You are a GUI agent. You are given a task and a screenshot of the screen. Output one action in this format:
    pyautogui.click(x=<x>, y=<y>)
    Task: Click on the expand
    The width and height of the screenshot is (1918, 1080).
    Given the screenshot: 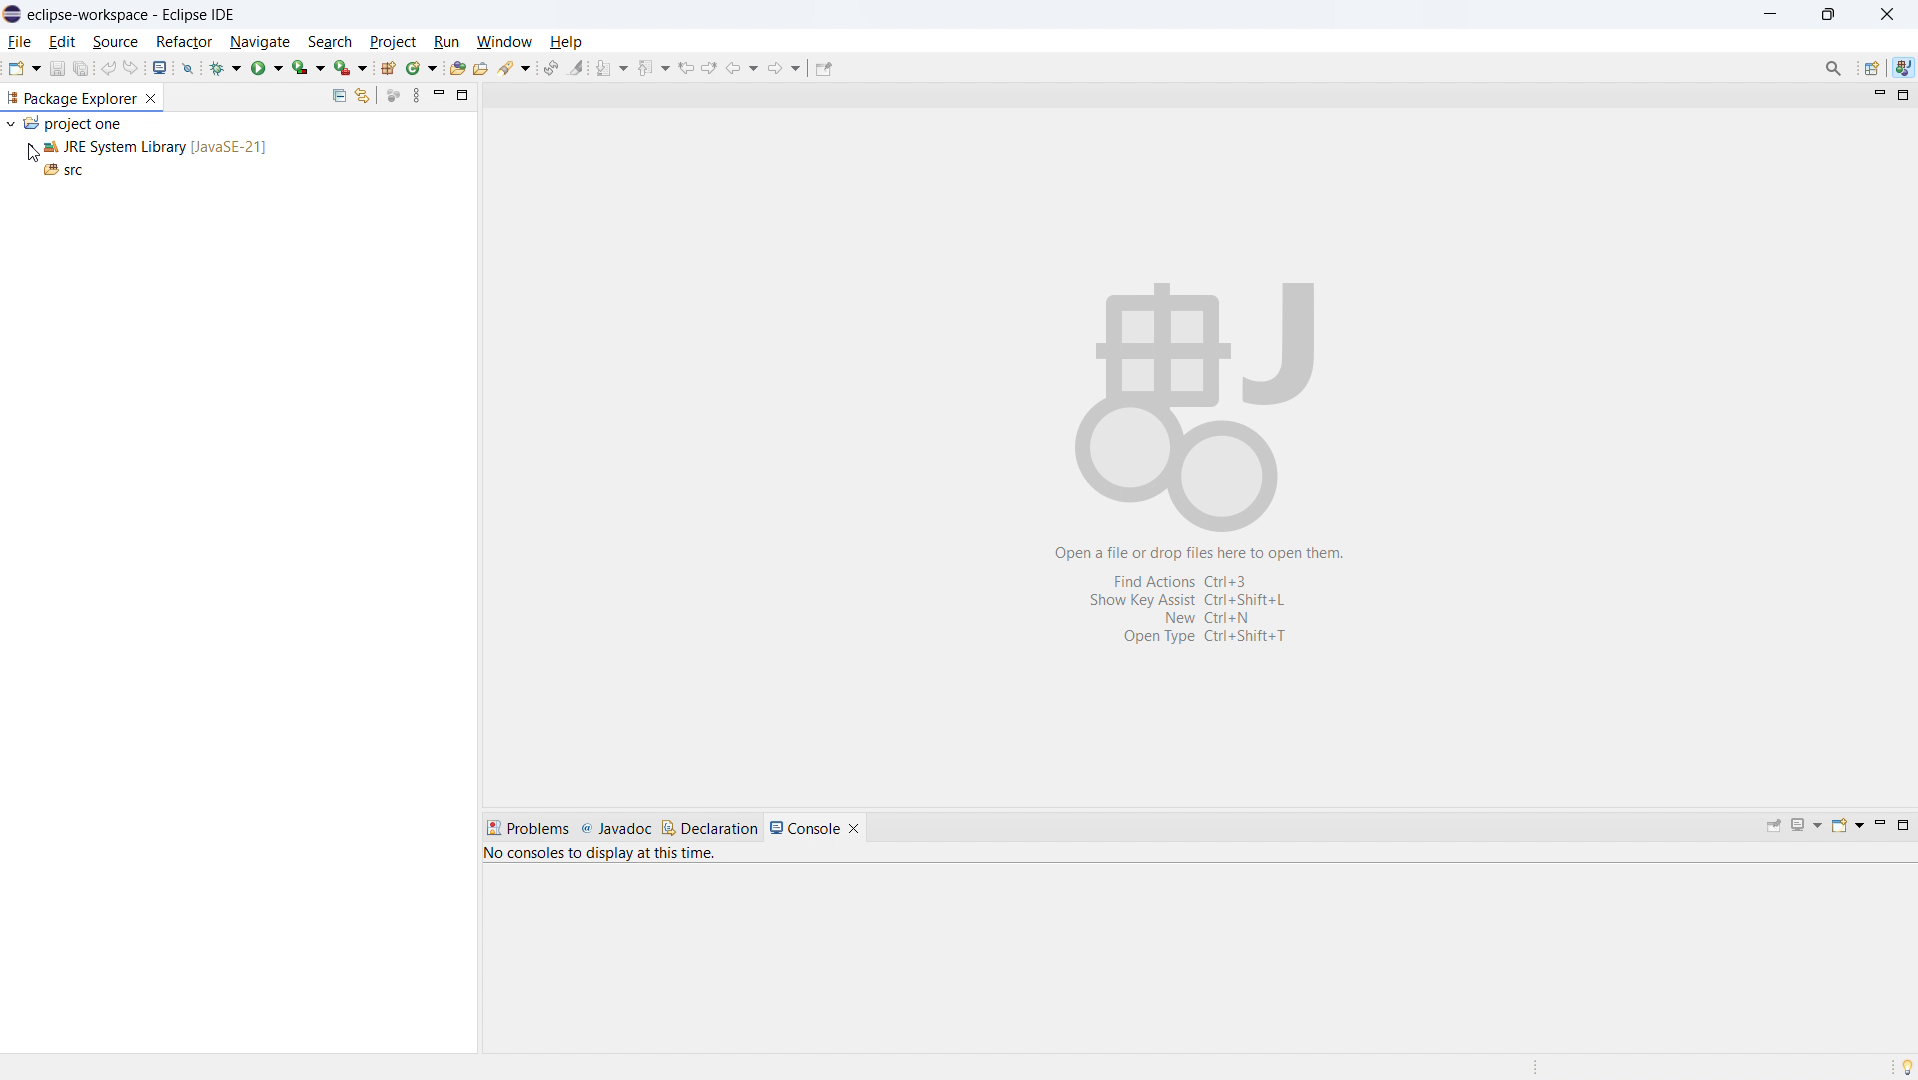 What is the action you would take?
    pyautogui.click(x=10, y=122)
    